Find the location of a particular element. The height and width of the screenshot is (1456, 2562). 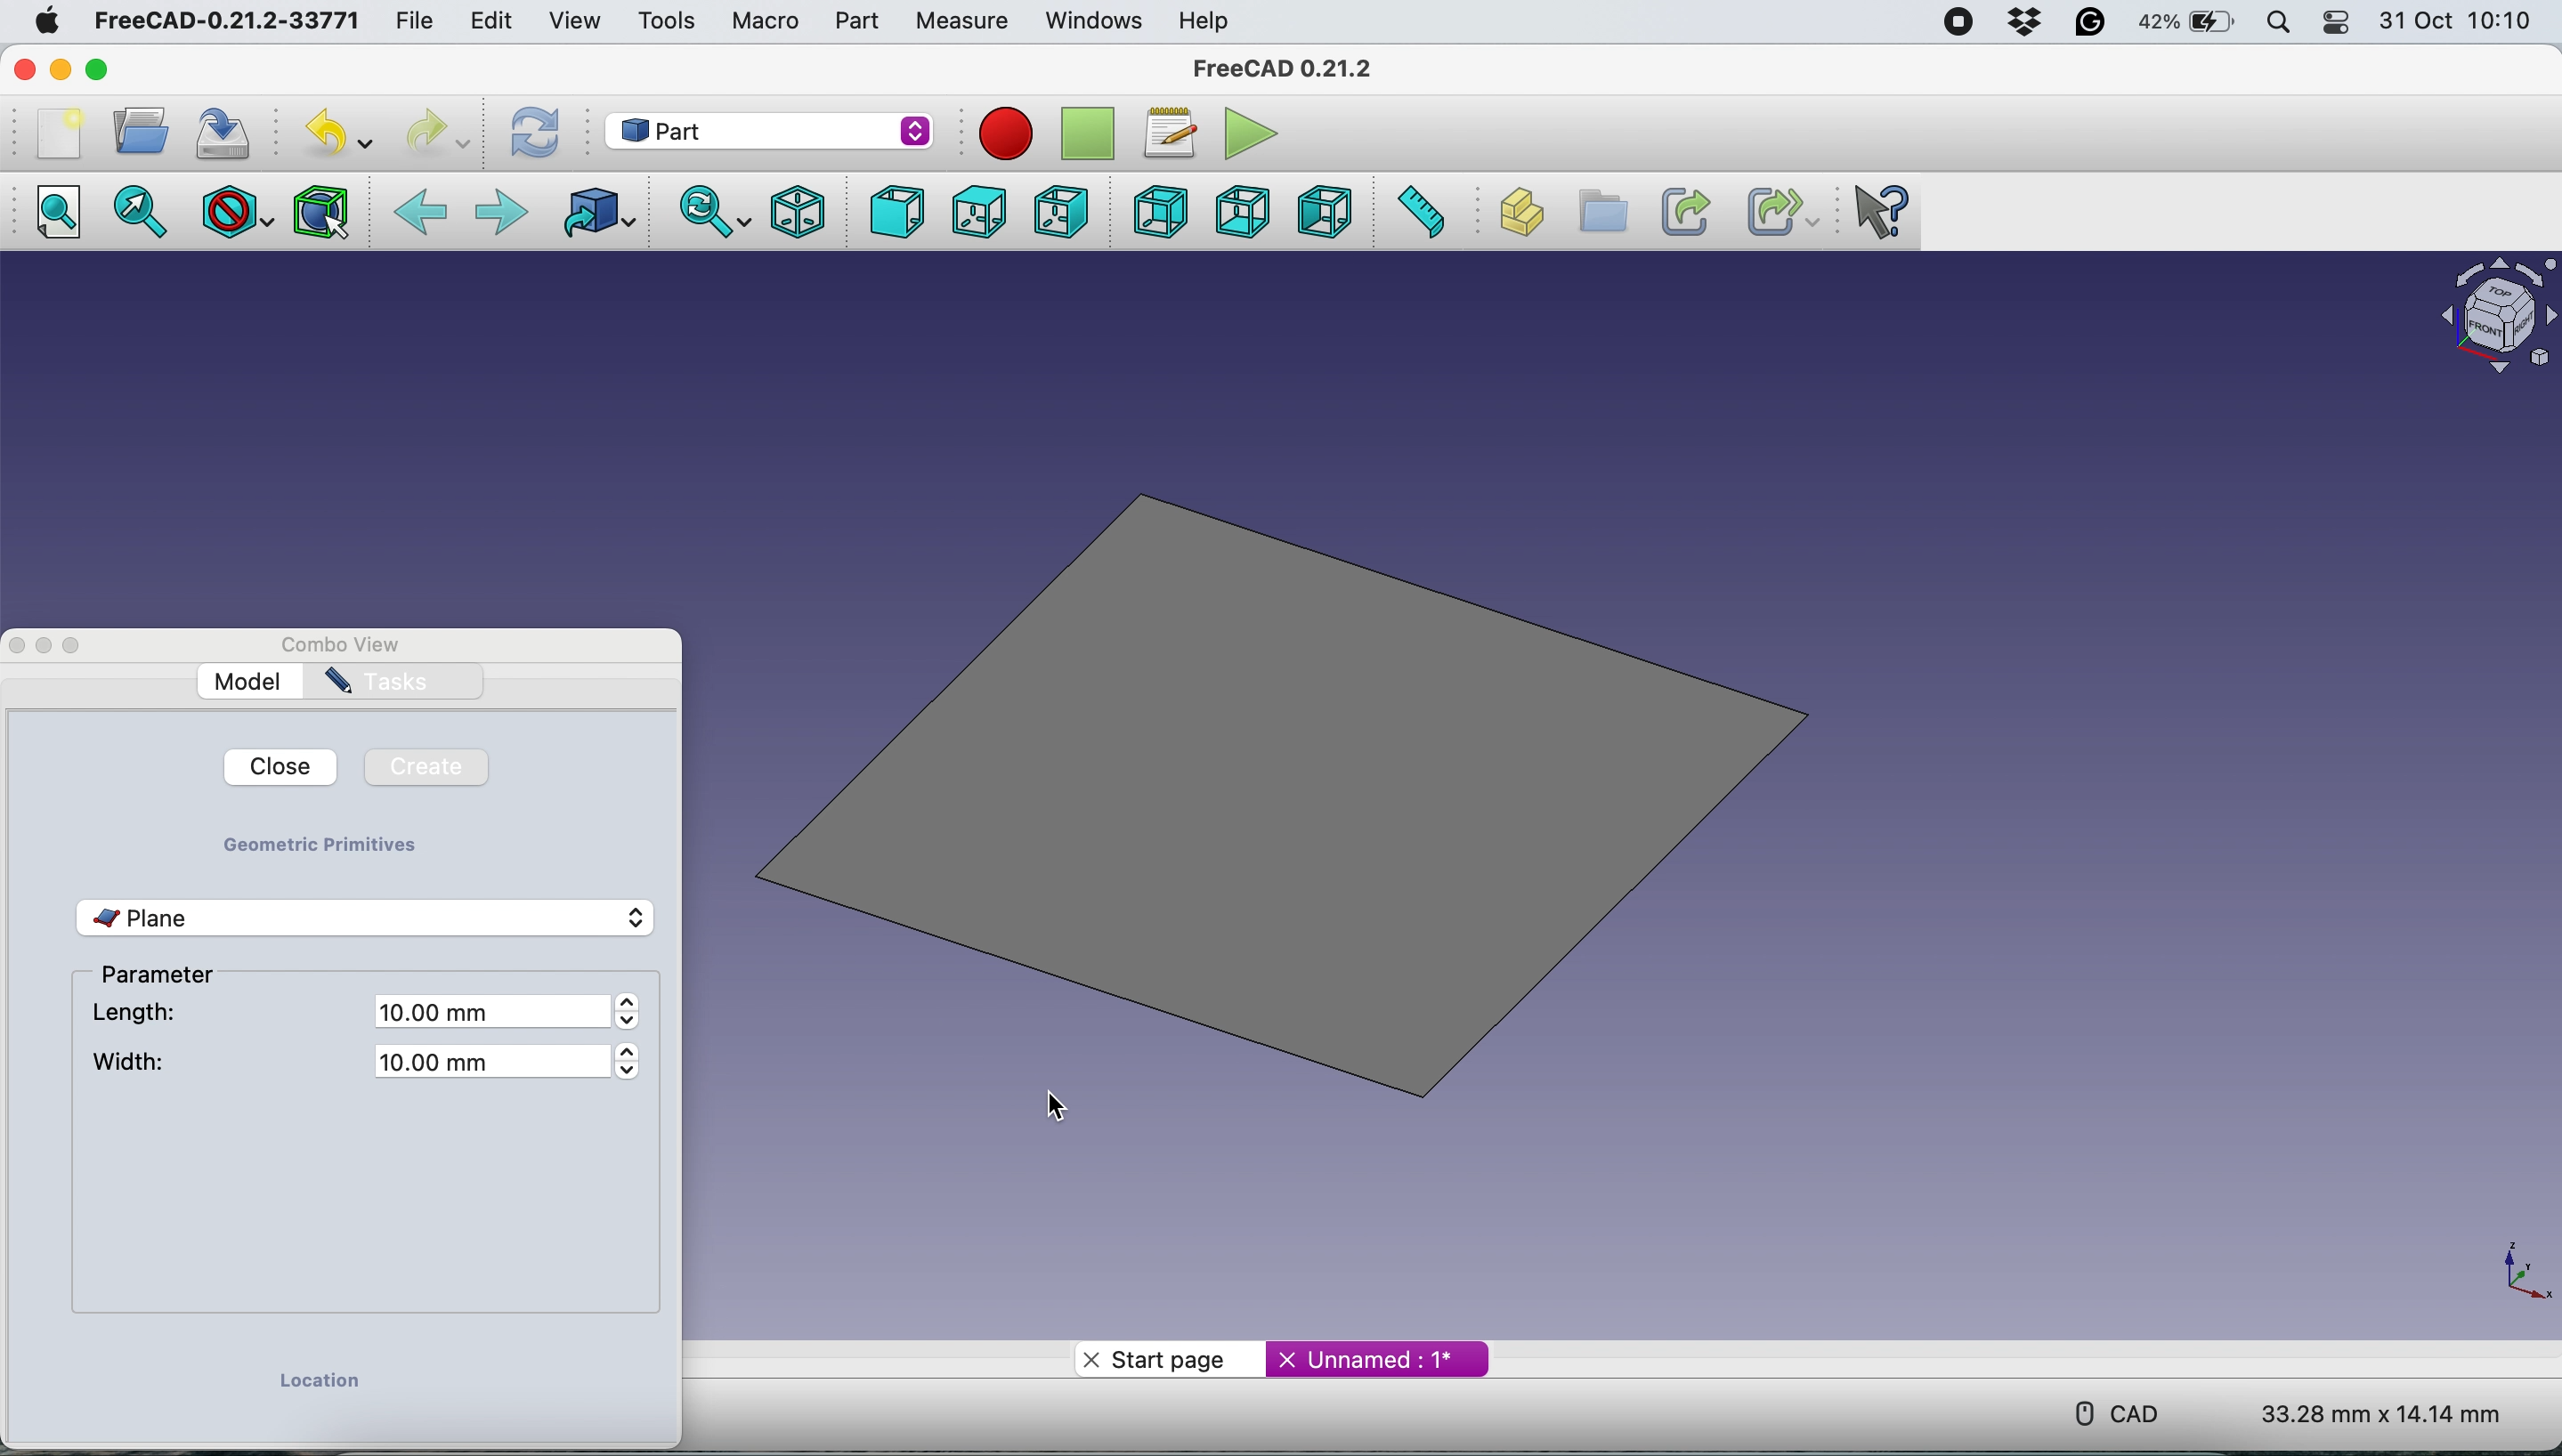

location is located at coordinates (319, 1386).